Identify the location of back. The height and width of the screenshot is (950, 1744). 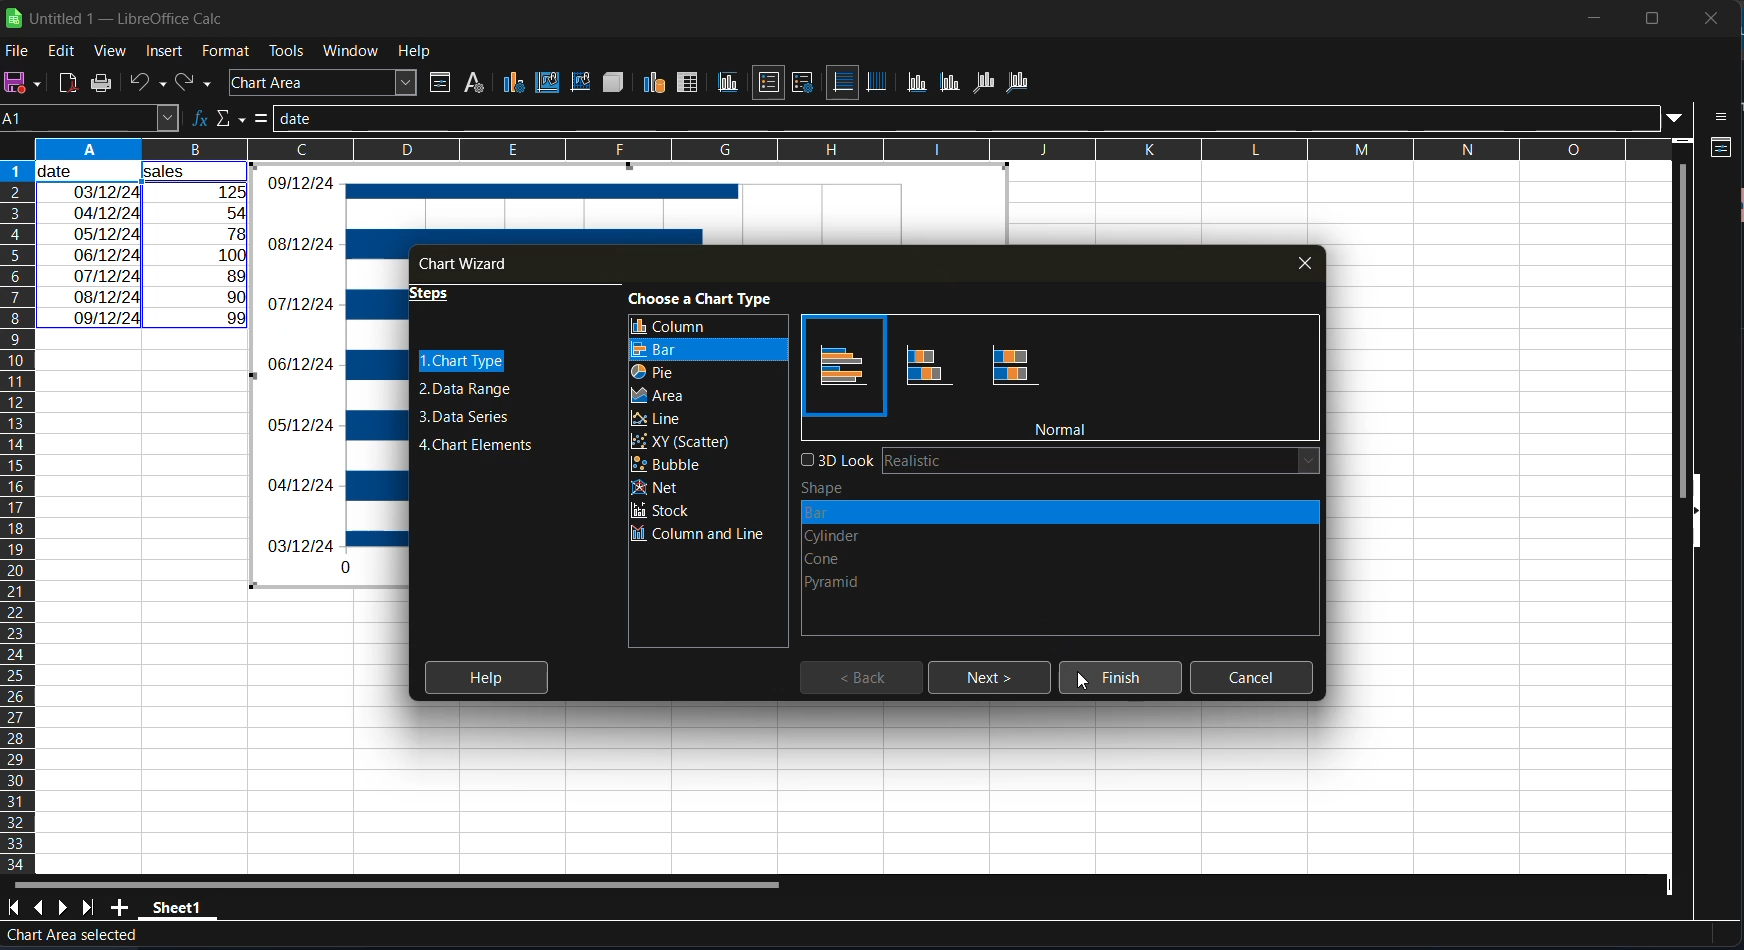
(870, 678).